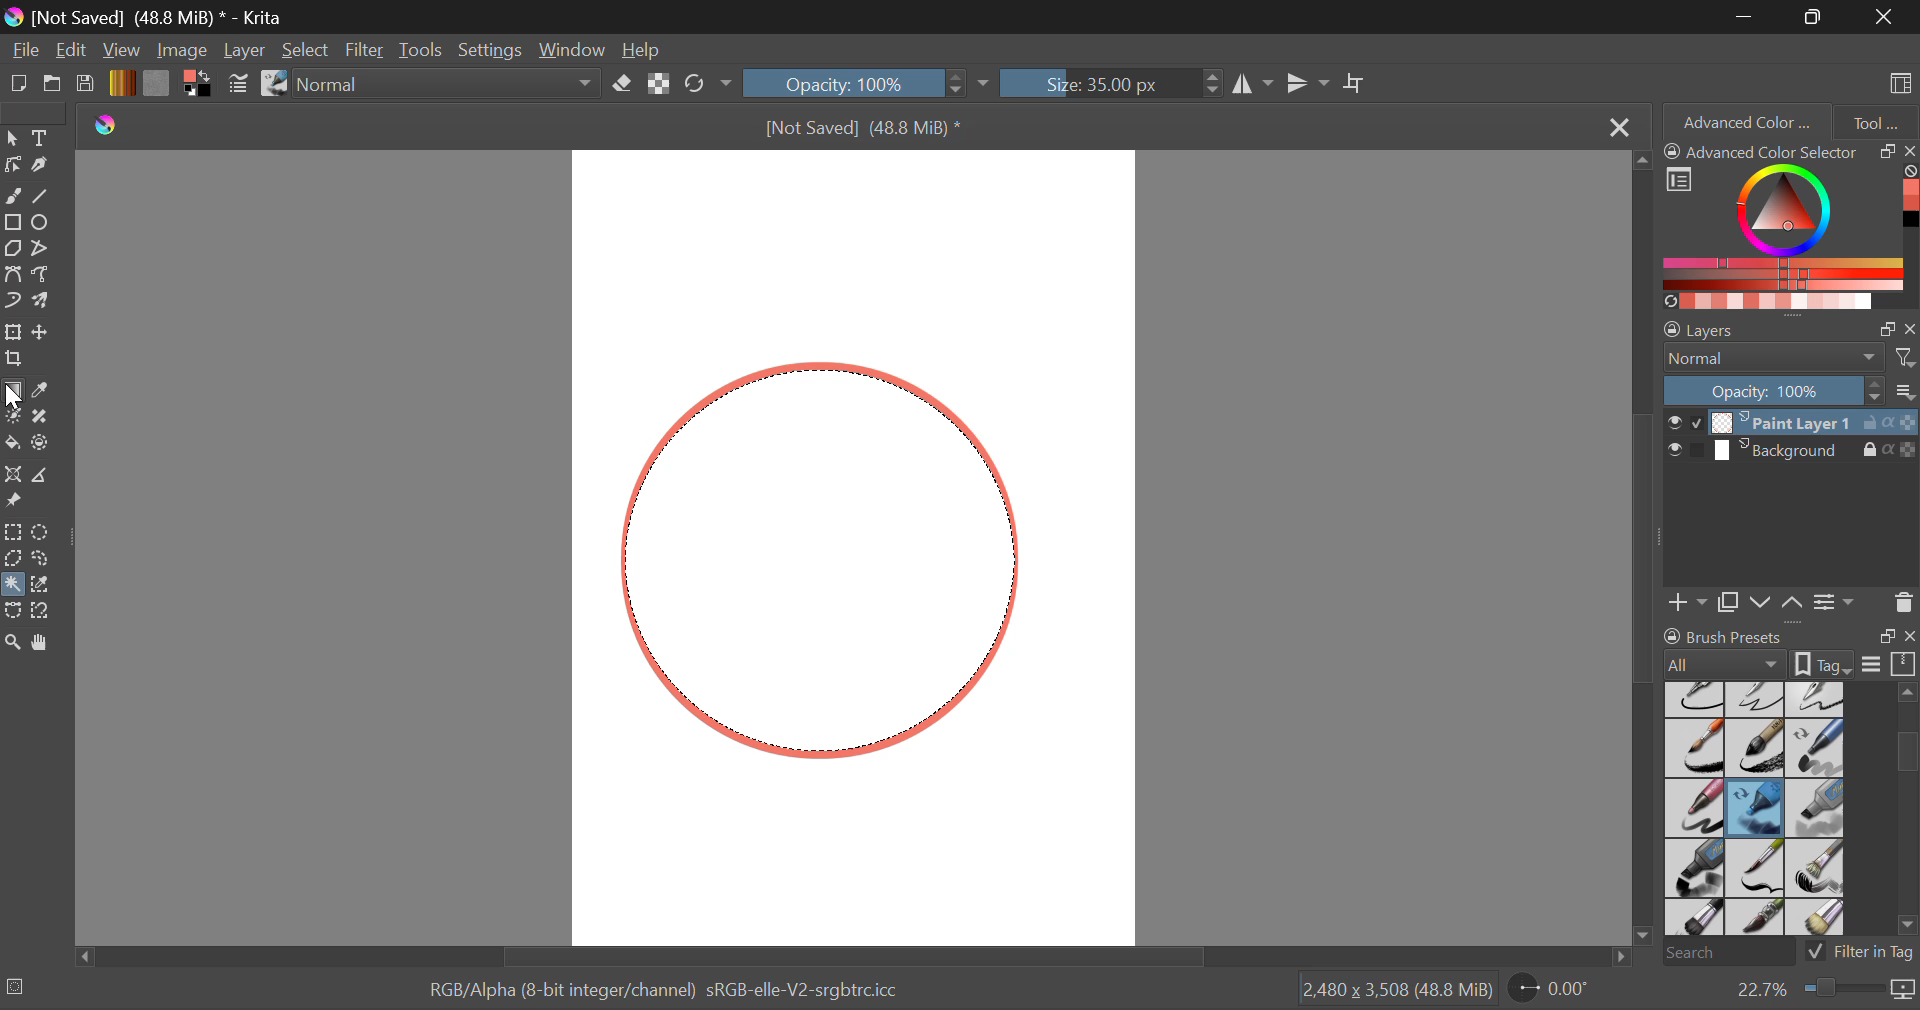  What do you see at coordinates (495, 50) in the screenshot?
I see `Settings` at bounding box center [495, 50].